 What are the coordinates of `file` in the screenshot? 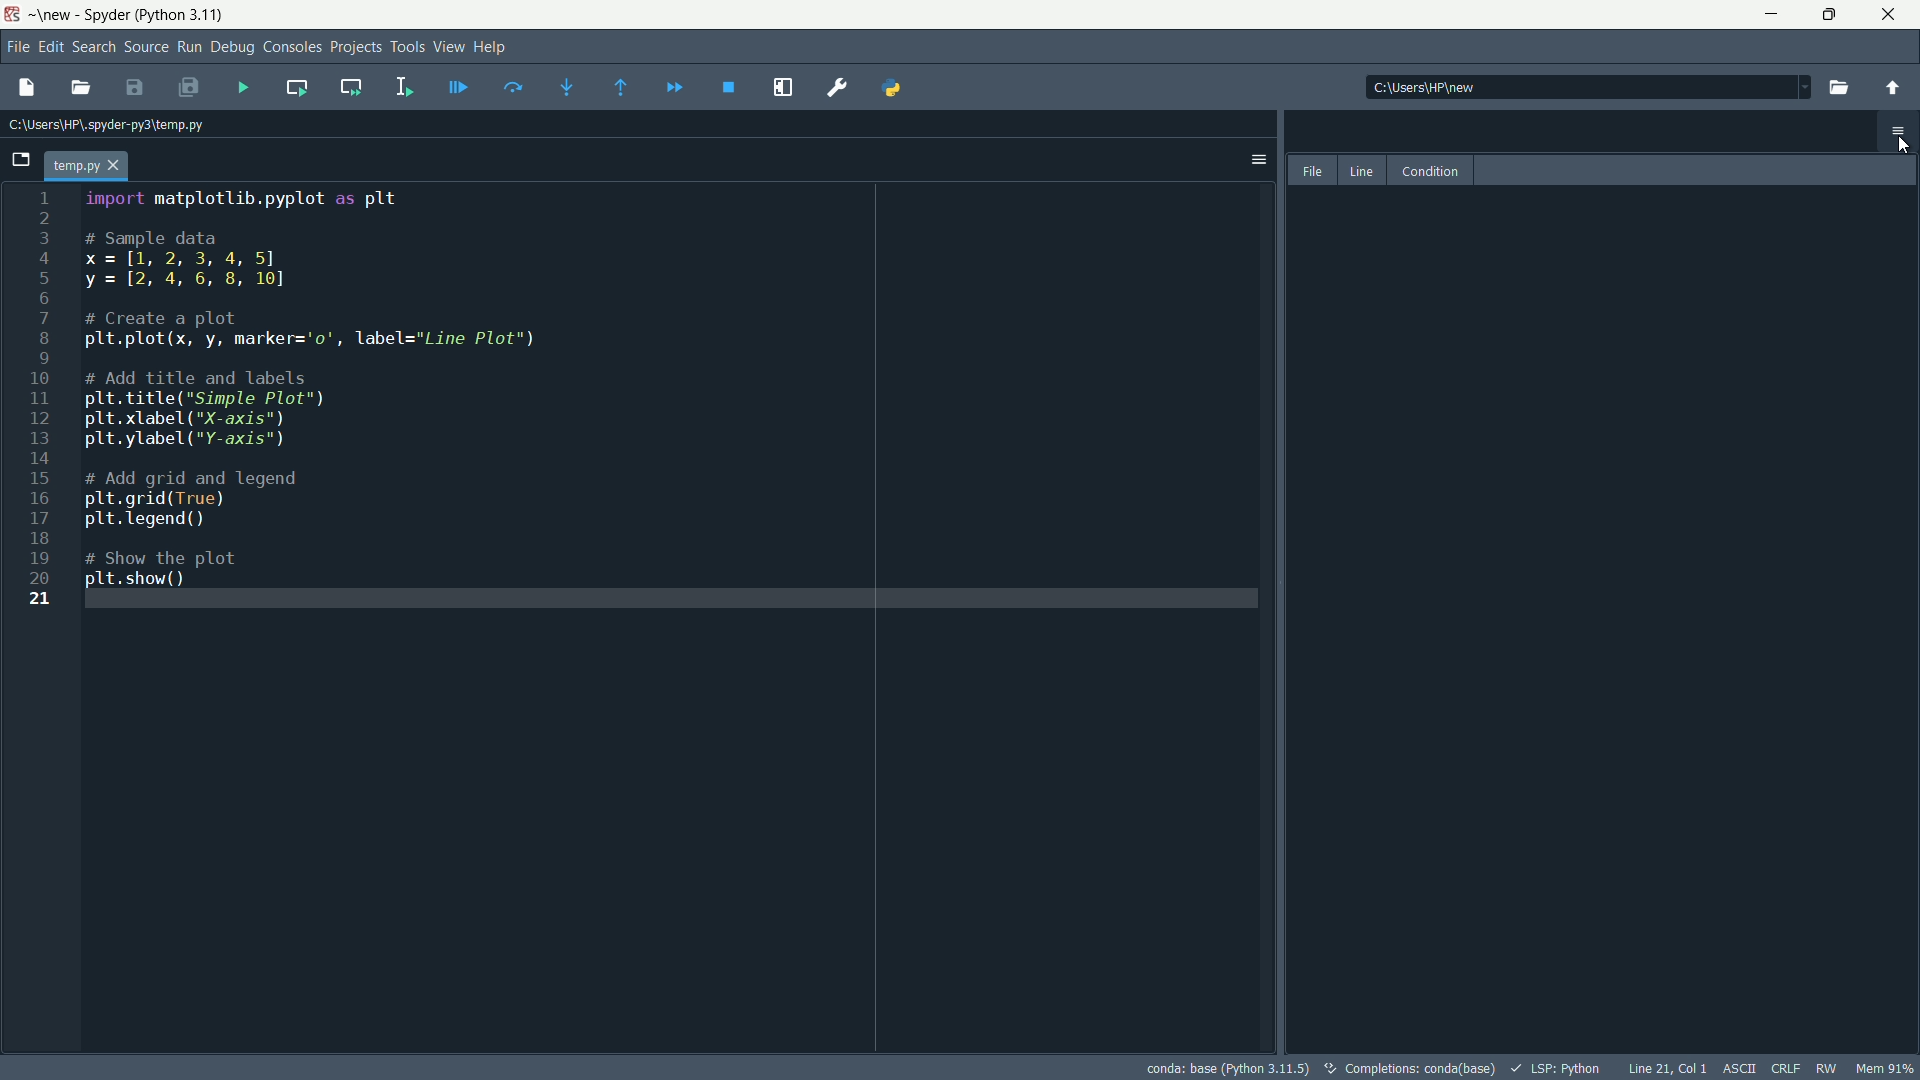 It's located at (1308, 170).